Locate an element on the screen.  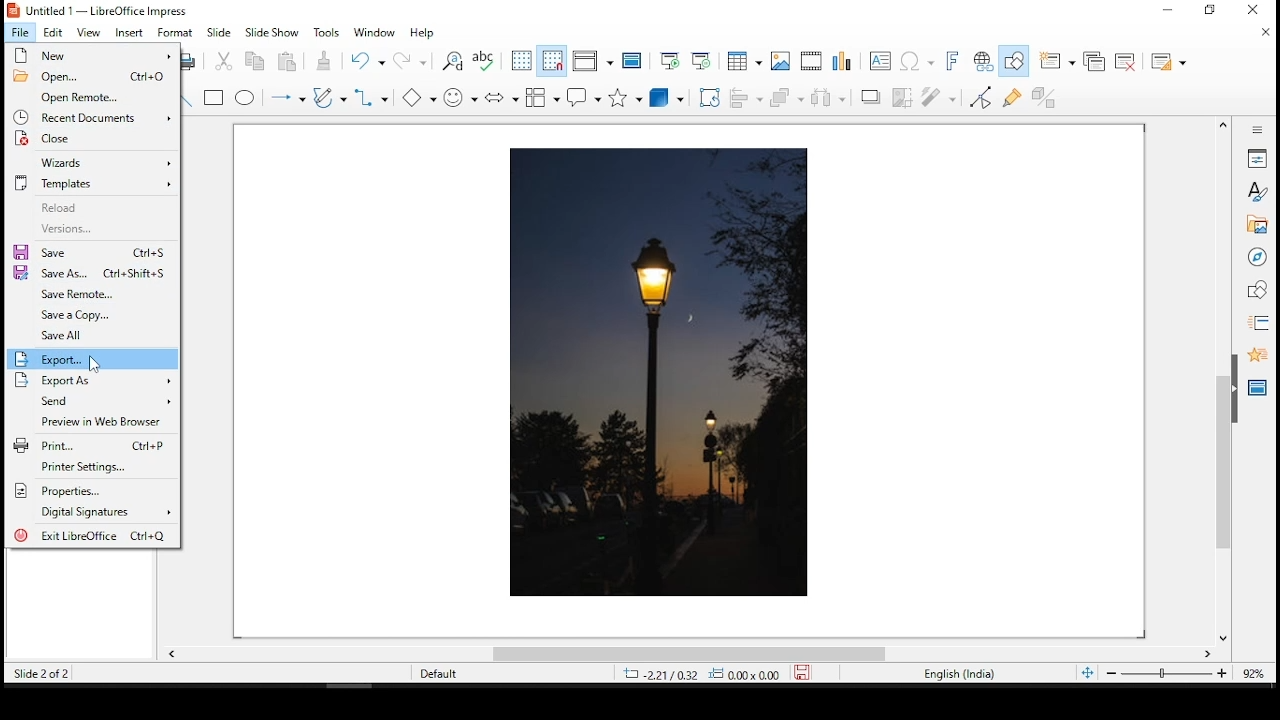
window is located at coordinates (376, 34).